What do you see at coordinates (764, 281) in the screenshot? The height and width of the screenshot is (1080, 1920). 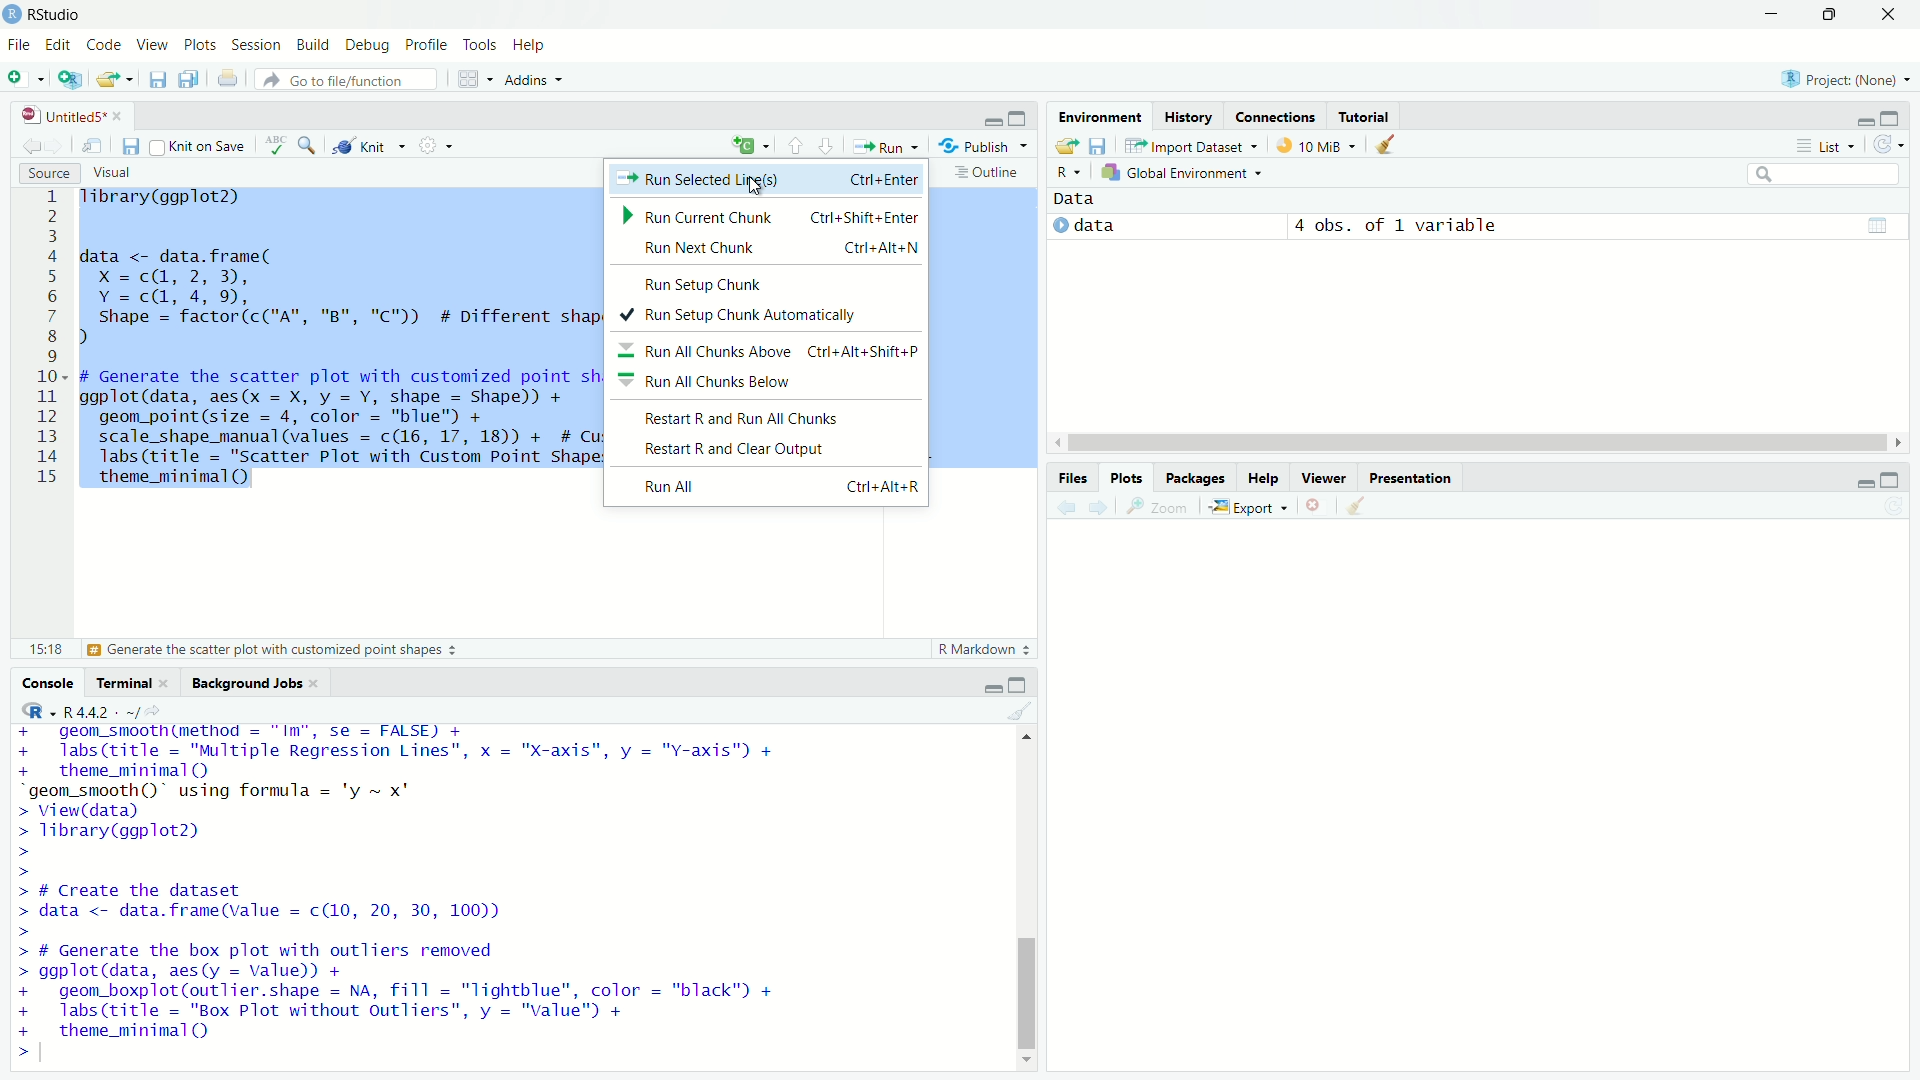 I see `Run Setup Chunk` at bounding box center [764, 281].